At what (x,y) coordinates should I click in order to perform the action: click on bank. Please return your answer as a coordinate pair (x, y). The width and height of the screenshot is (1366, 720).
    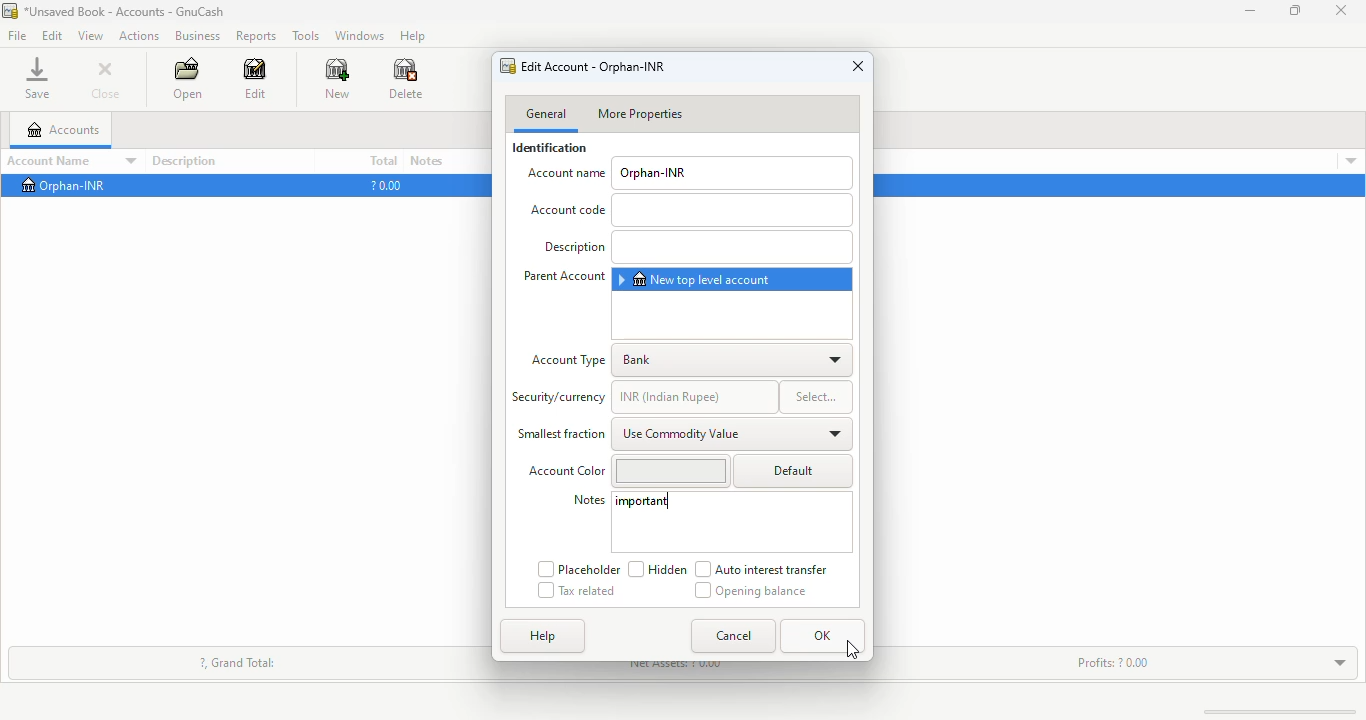
    Looking at the image, I should click on (733, 360).